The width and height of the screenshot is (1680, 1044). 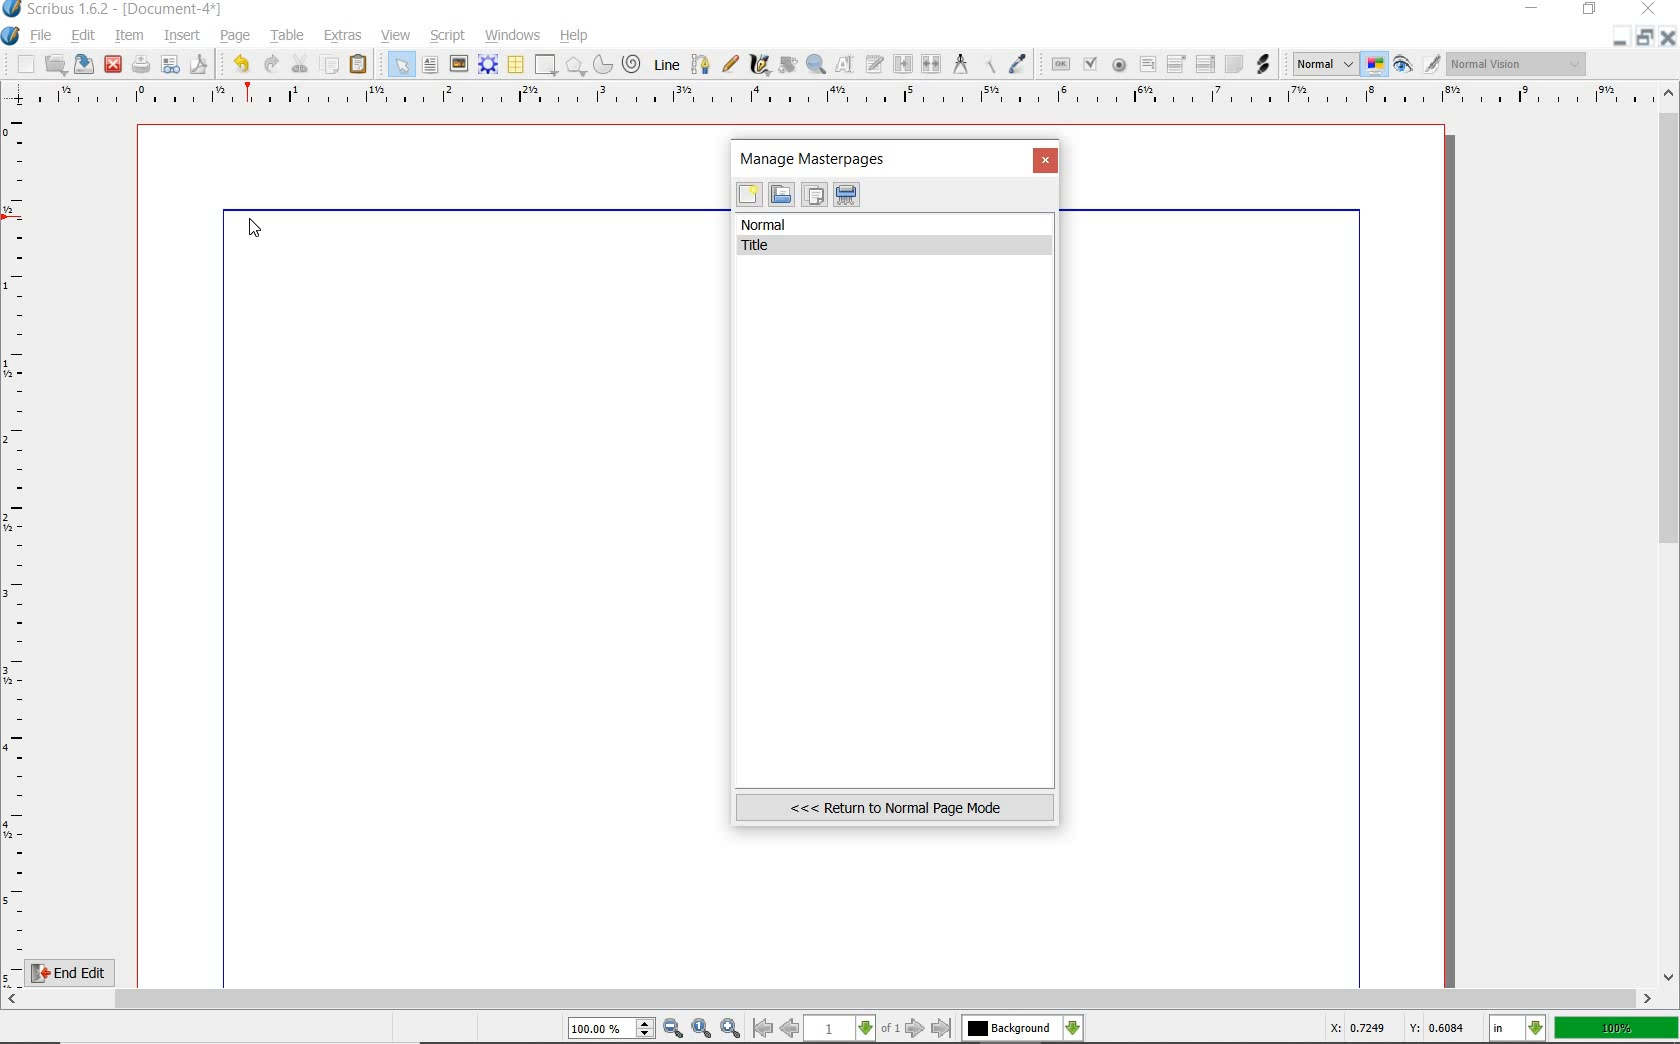 I want to click on table, so click(x=515, y=65).